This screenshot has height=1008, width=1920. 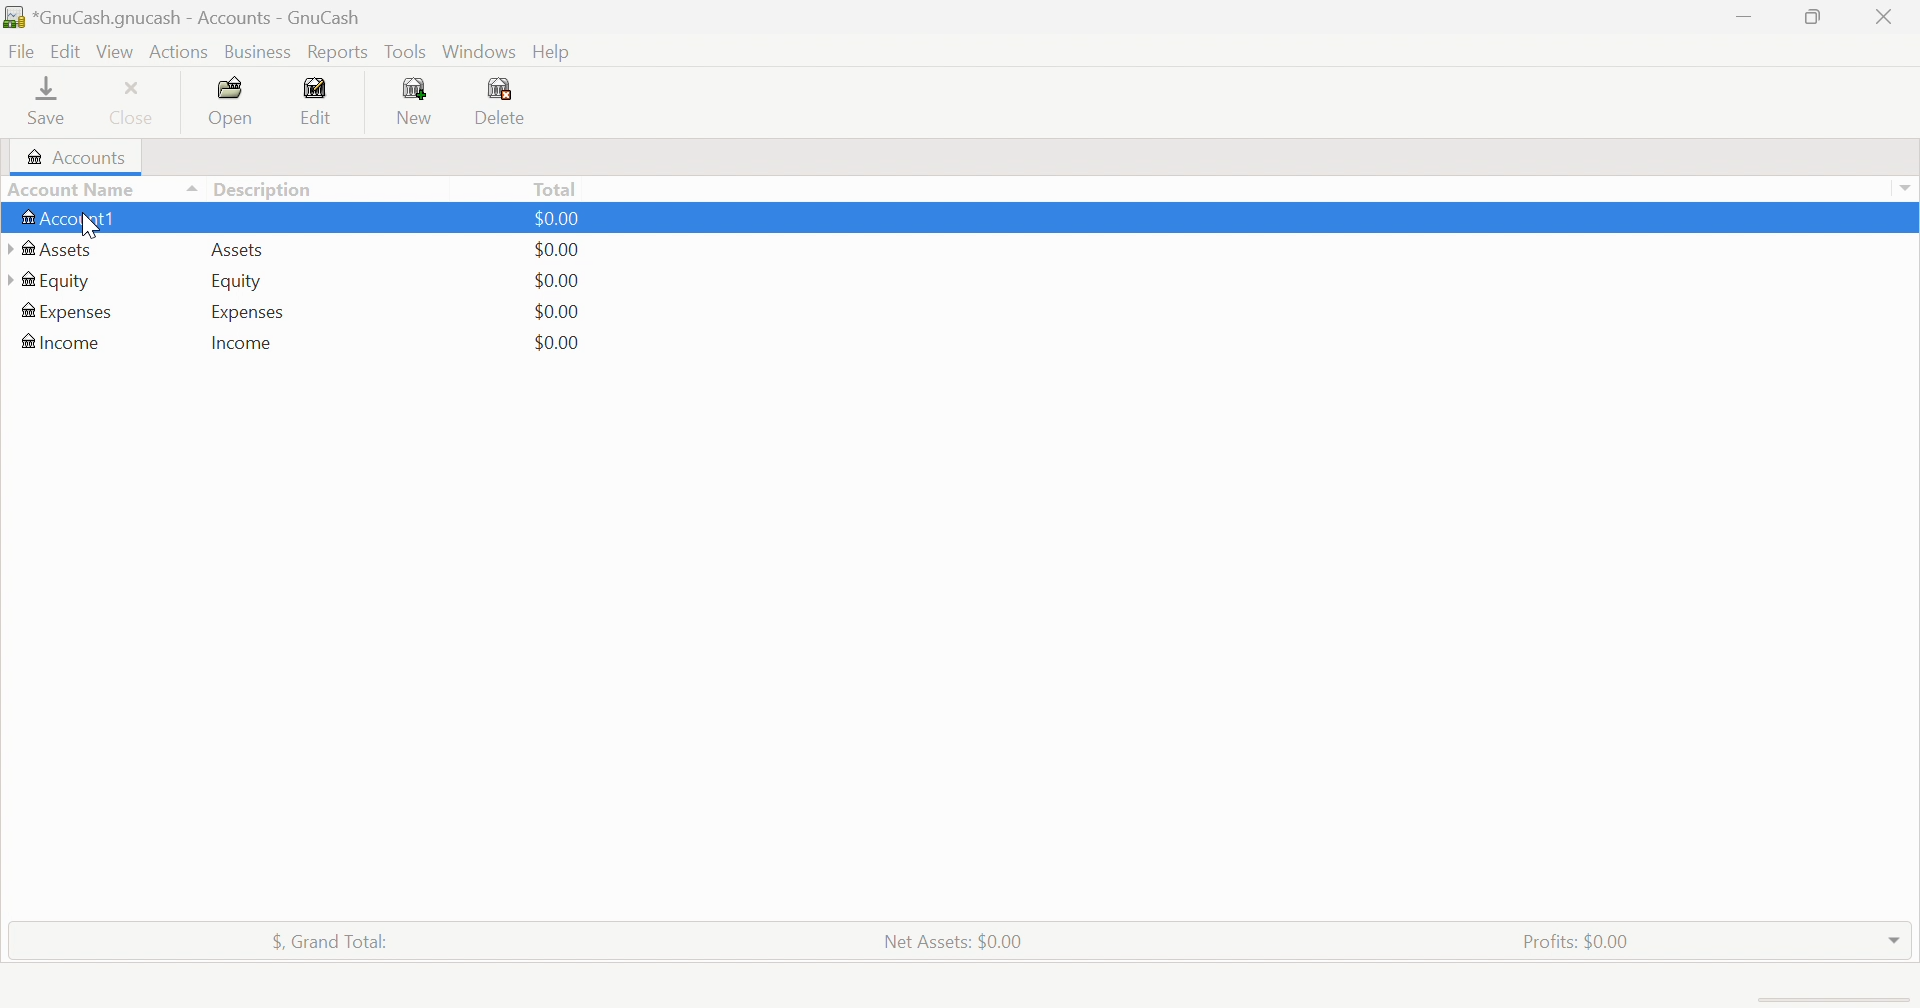 I want to click on Expenses, so click(x=64, y=312).